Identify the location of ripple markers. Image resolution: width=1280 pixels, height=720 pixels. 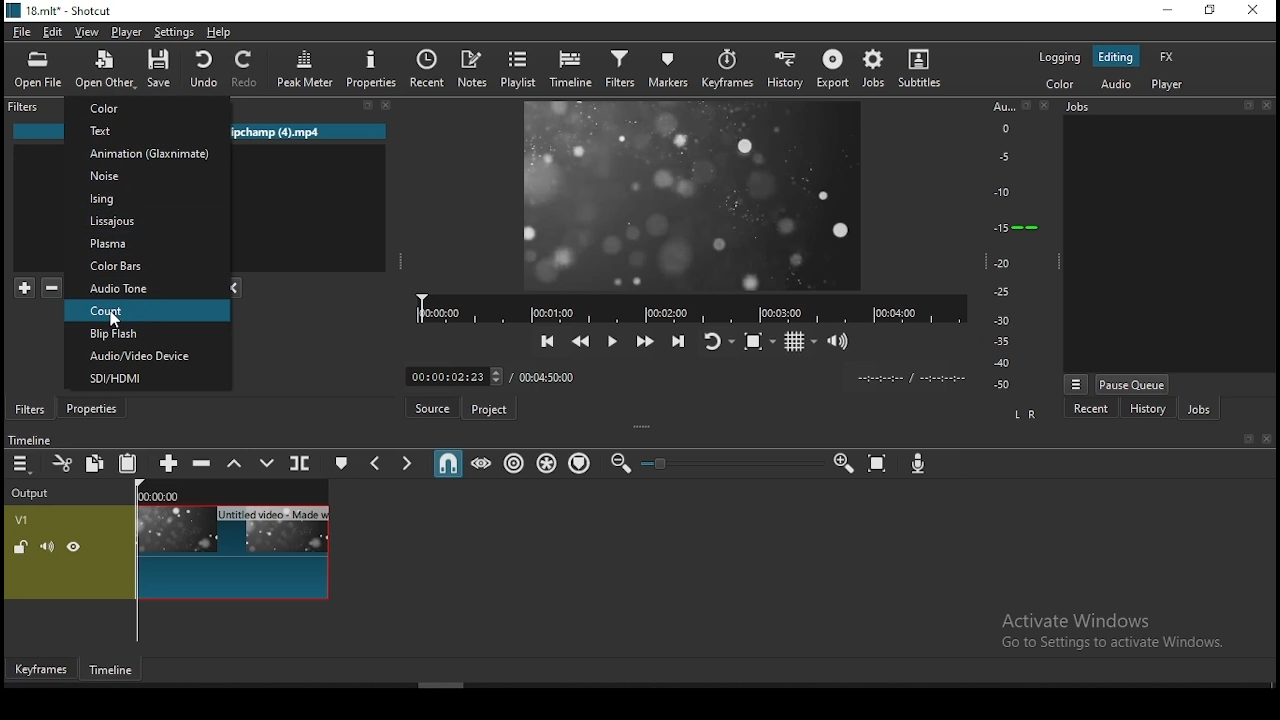
(579, 464).